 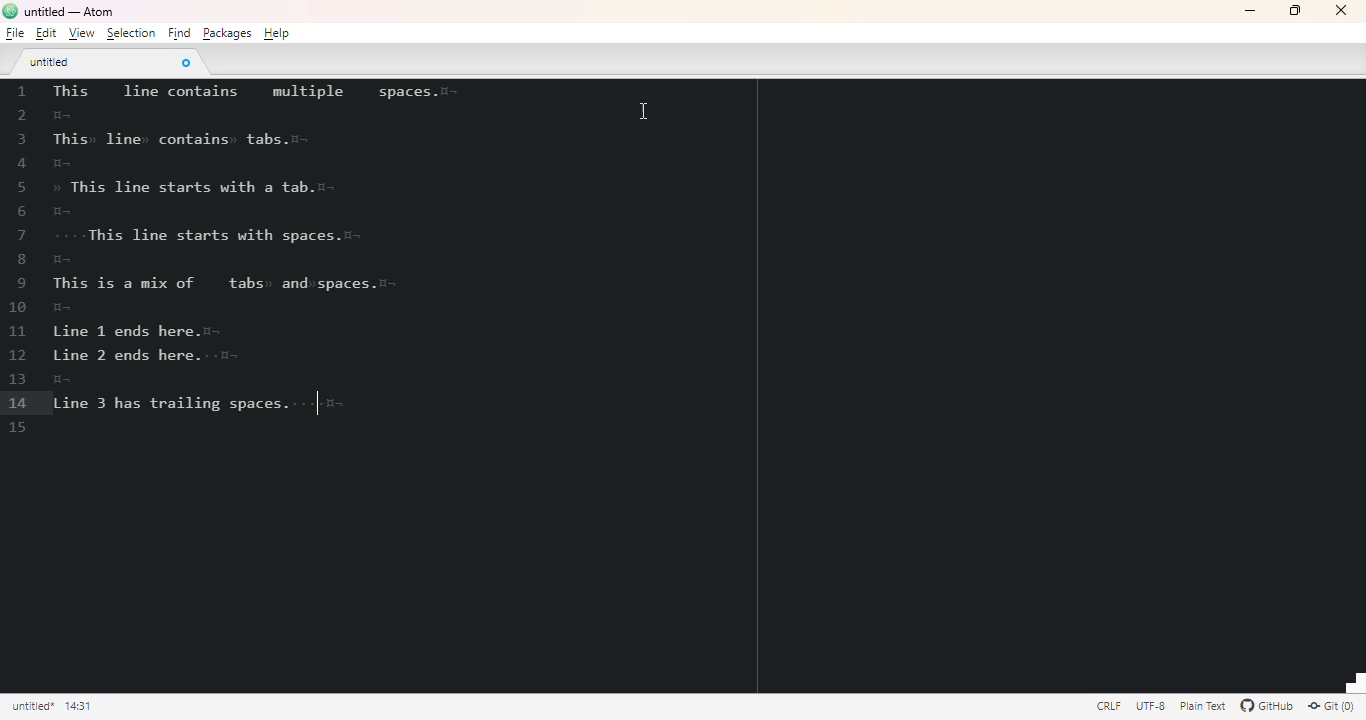 What do you see at coordinates (146, 140) in the screenshot?
I see `invisible character` at bounding box center [146, 140].